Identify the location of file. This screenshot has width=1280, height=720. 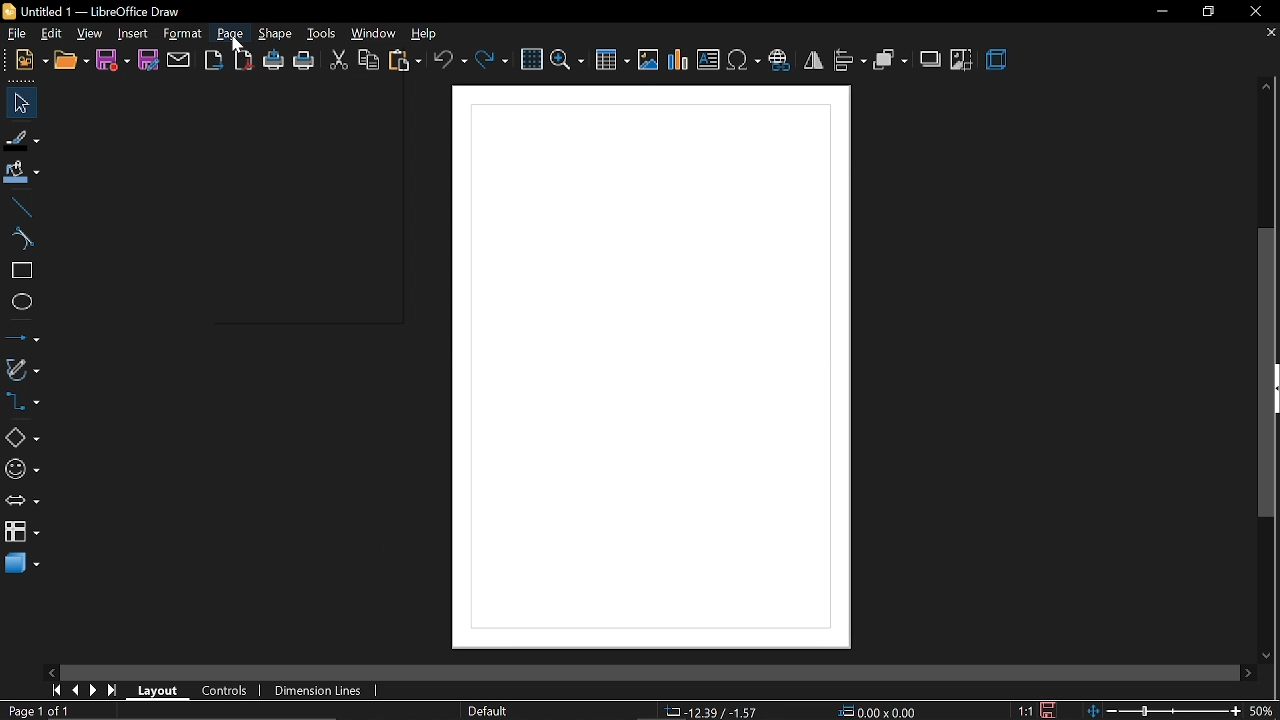
(31, 61).